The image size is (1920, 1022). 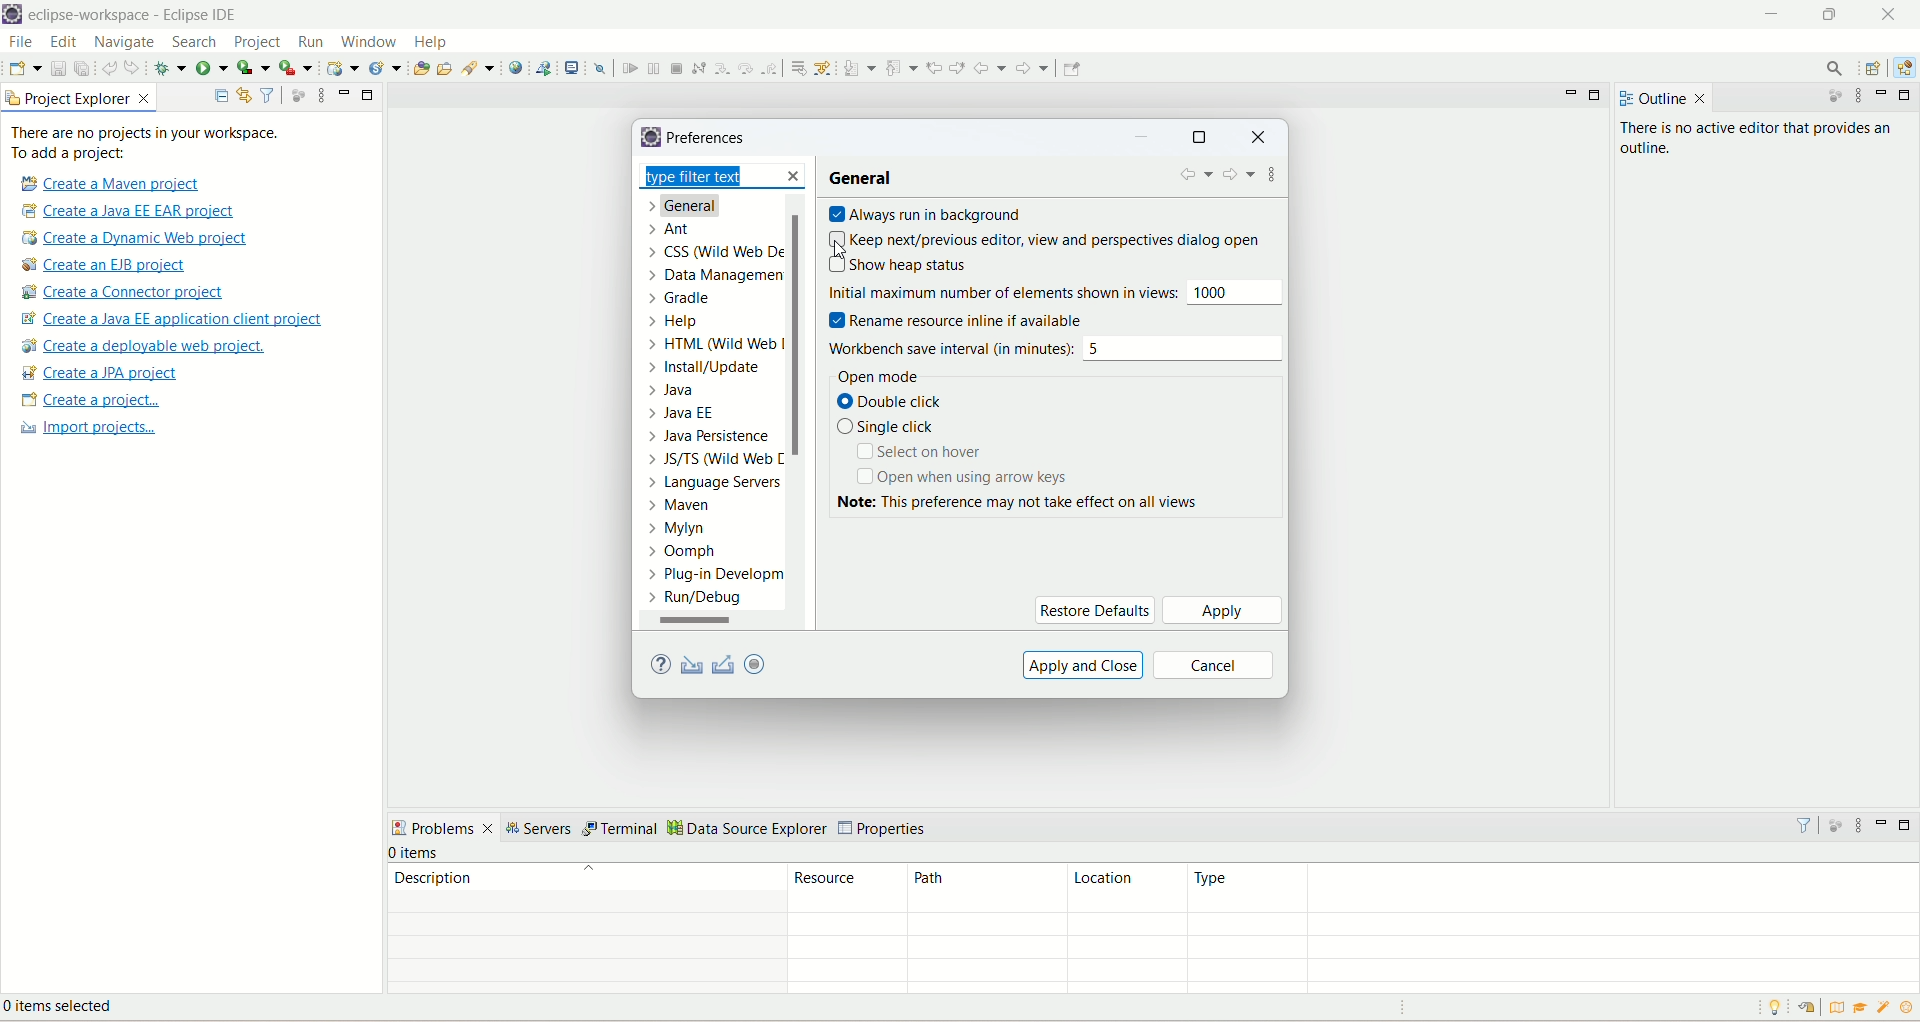 I want to click on run, so click(x=309, y=41).